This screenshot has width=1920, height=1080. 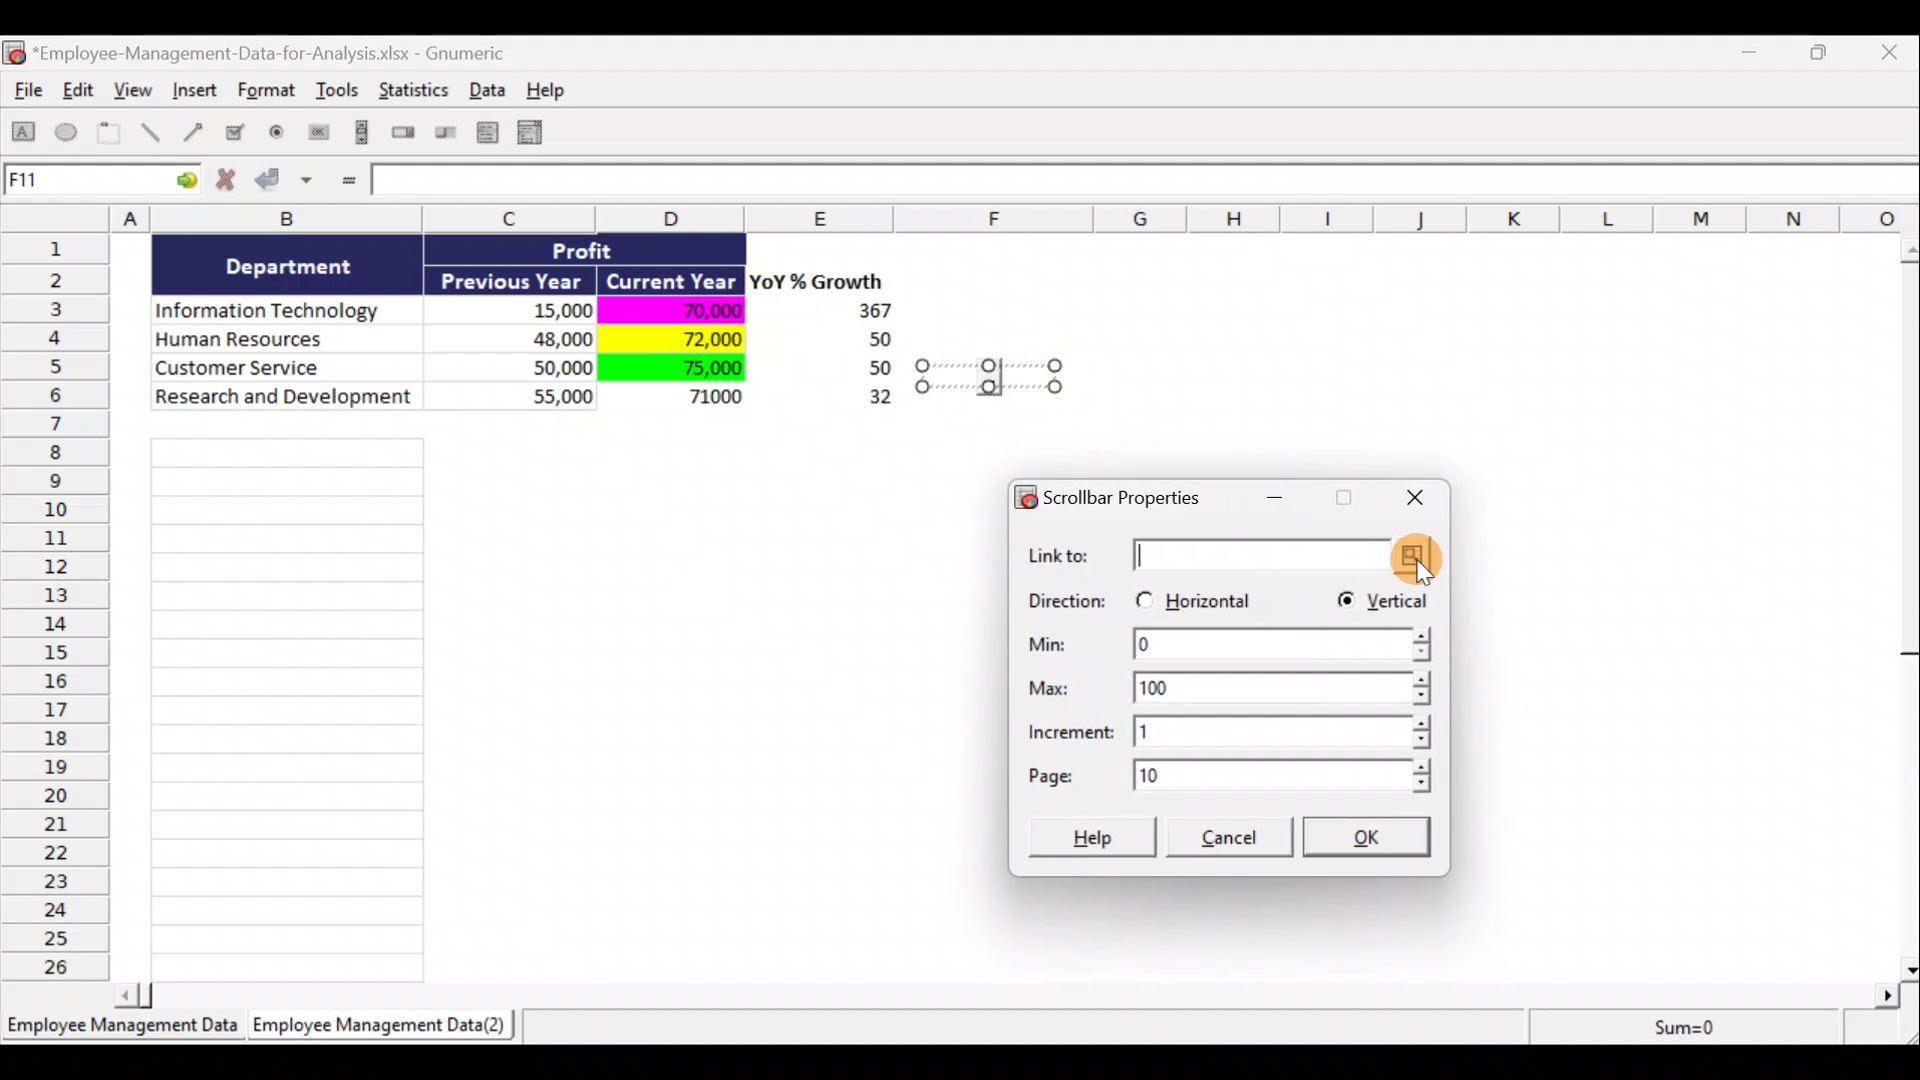 I want to click on Create a rectangle object, so click(x=24, y=135).